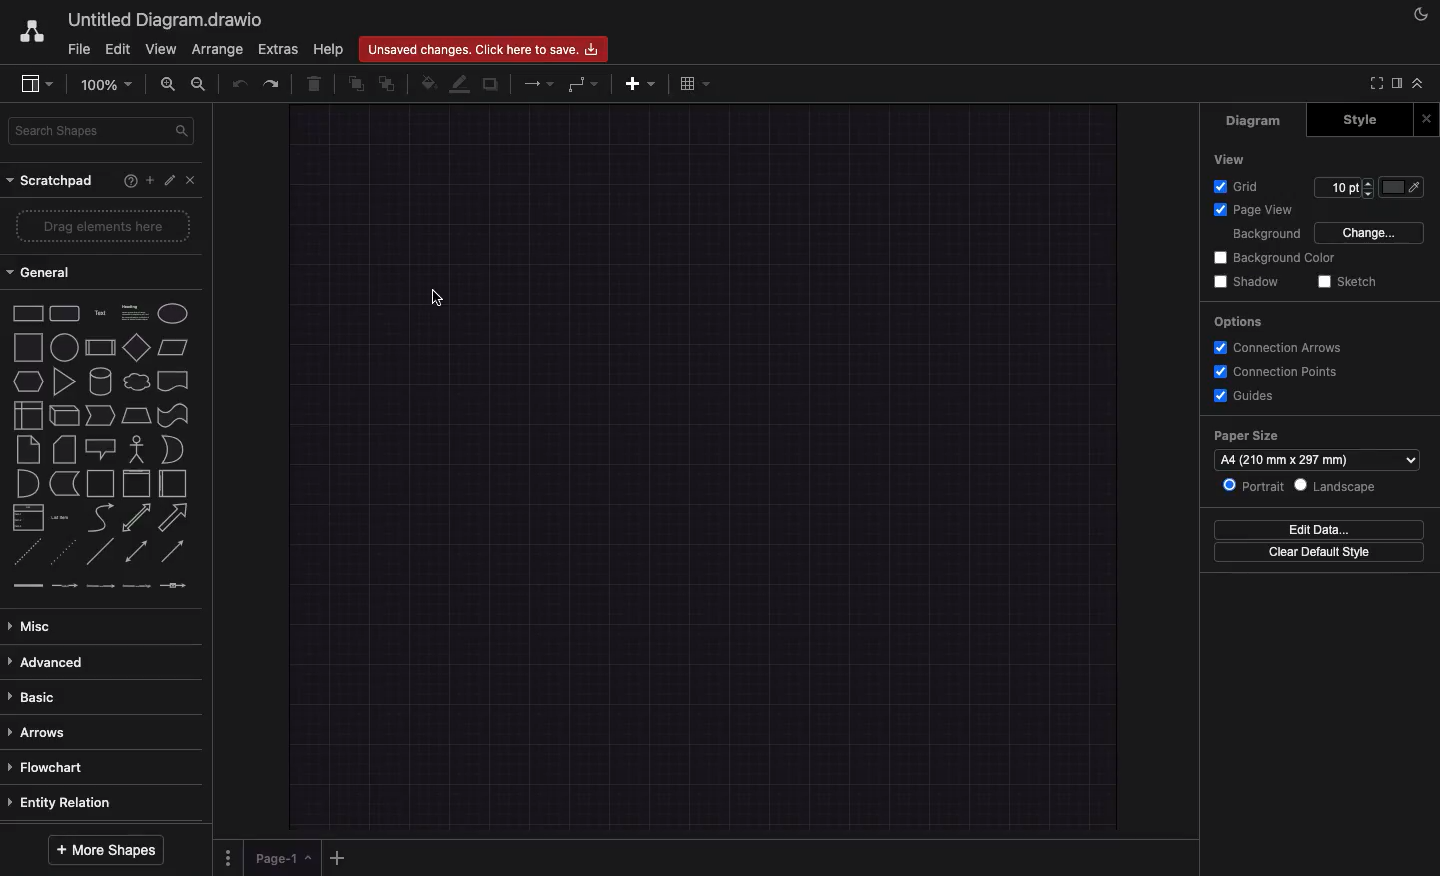 Image resolution: width=1440 pixels, height=876 pixels. Describe the element at coordinates (137, 383) in the screenshot. I see `cloud` at that location.